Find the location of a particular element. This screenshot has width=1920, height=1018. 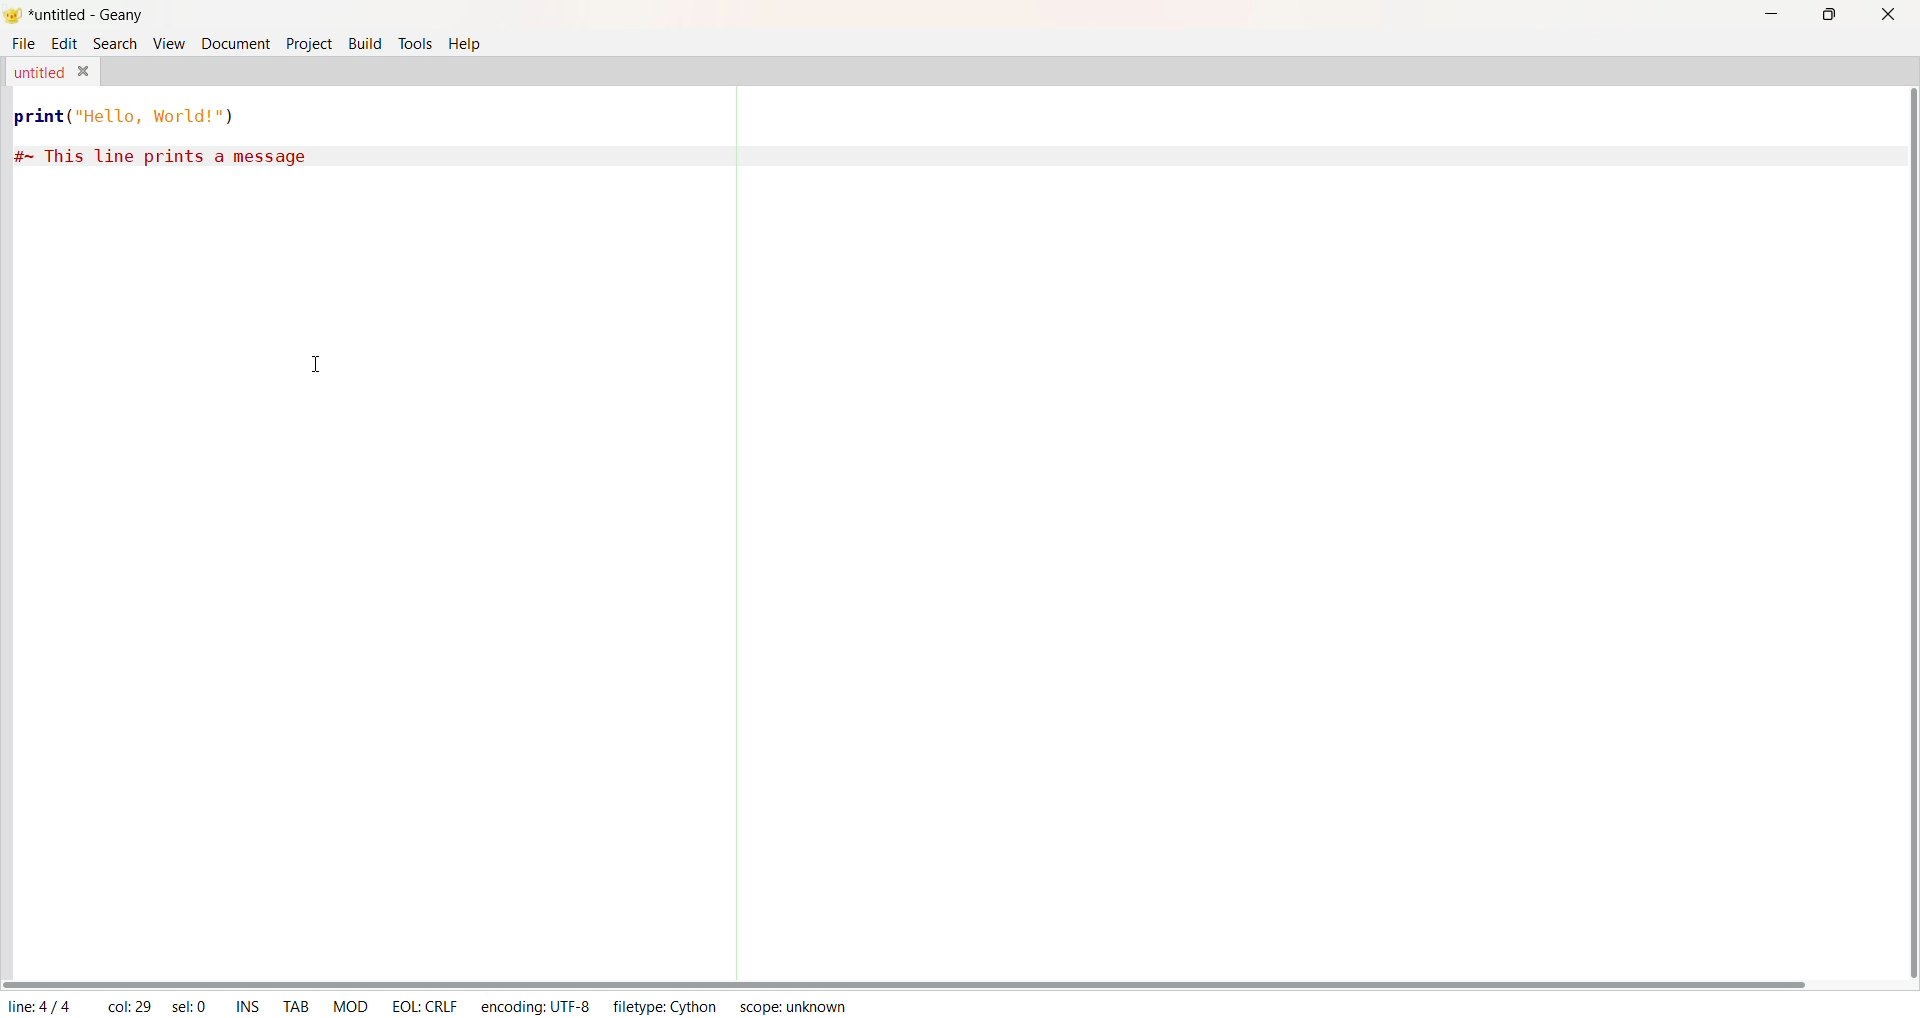

Help is located at coordinates (470, 47).